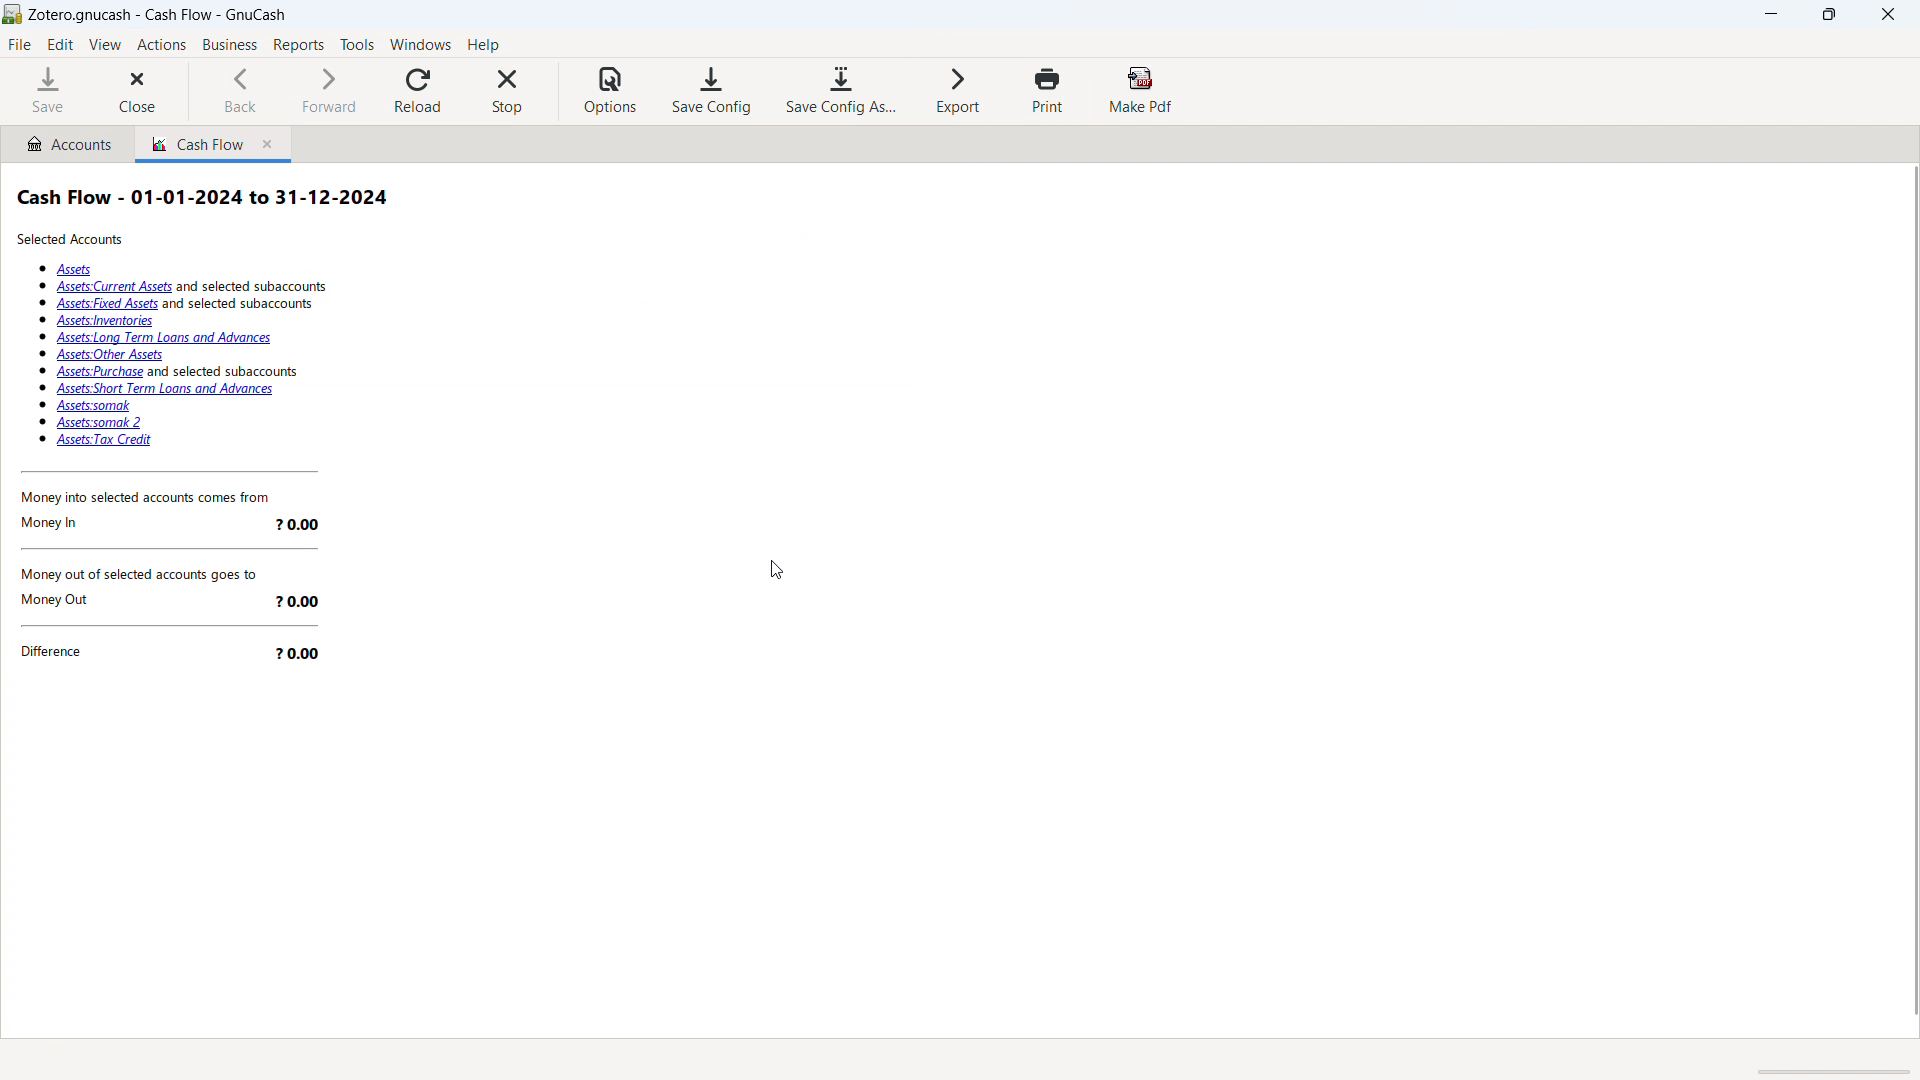  I want to click on Assets: tax credit, so click(103, 441).